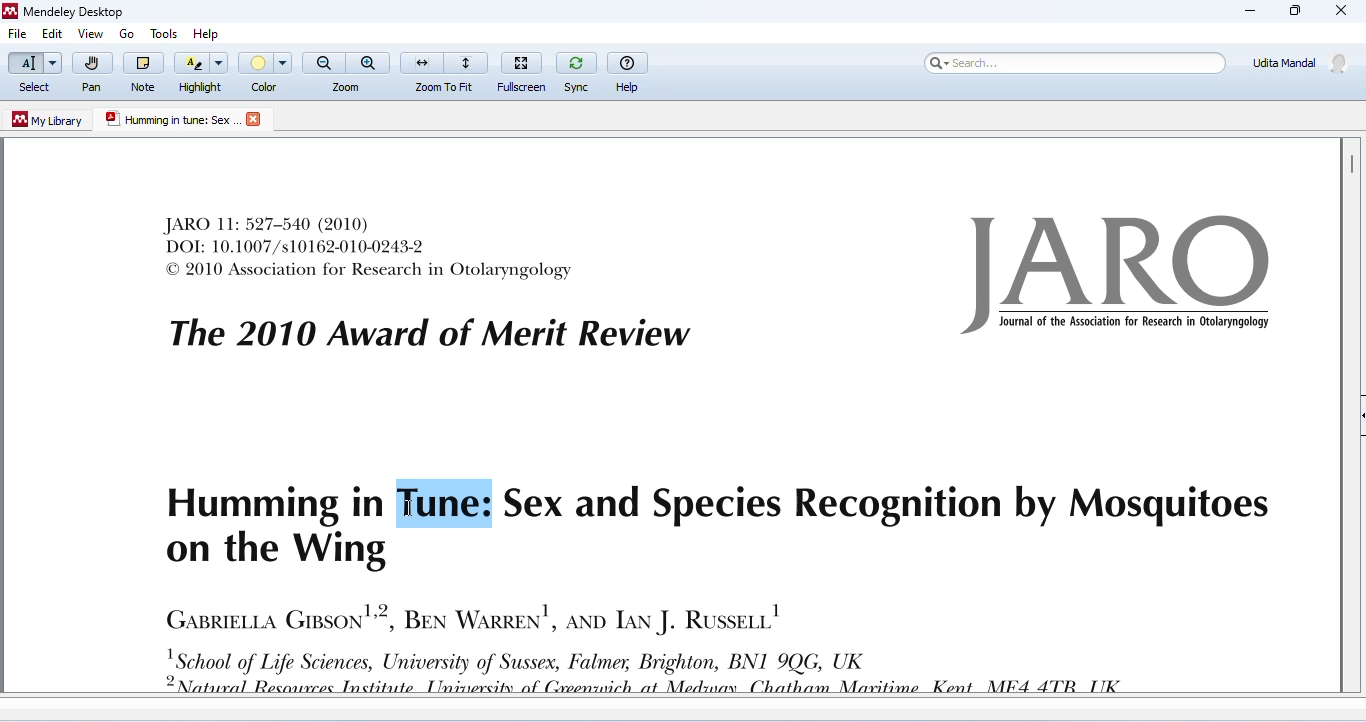 This screenshot has width=1366, height=722. What do you see at coordinates (143, 71) in the screenshot?
I see `note` at bounding box center [143, 71].